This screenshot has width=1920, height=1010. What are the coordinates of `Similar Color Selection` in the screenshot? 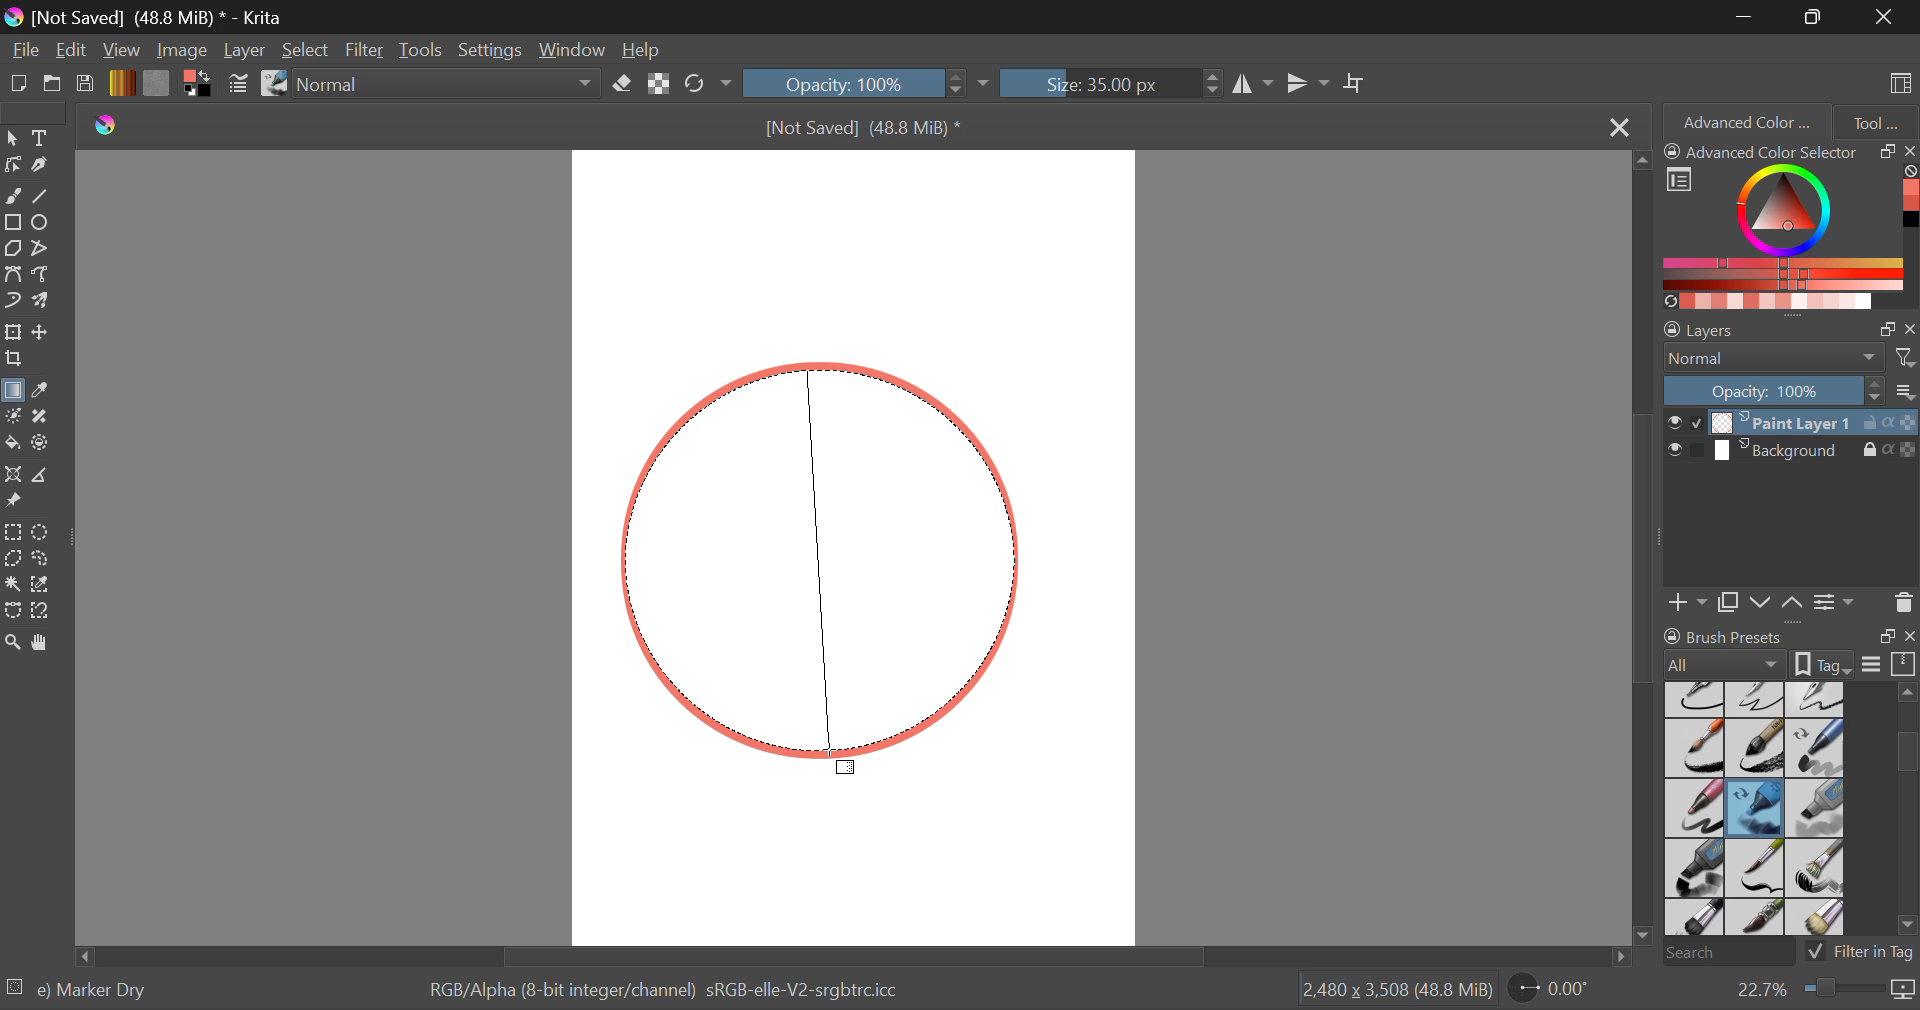 It's located at (47, 586).